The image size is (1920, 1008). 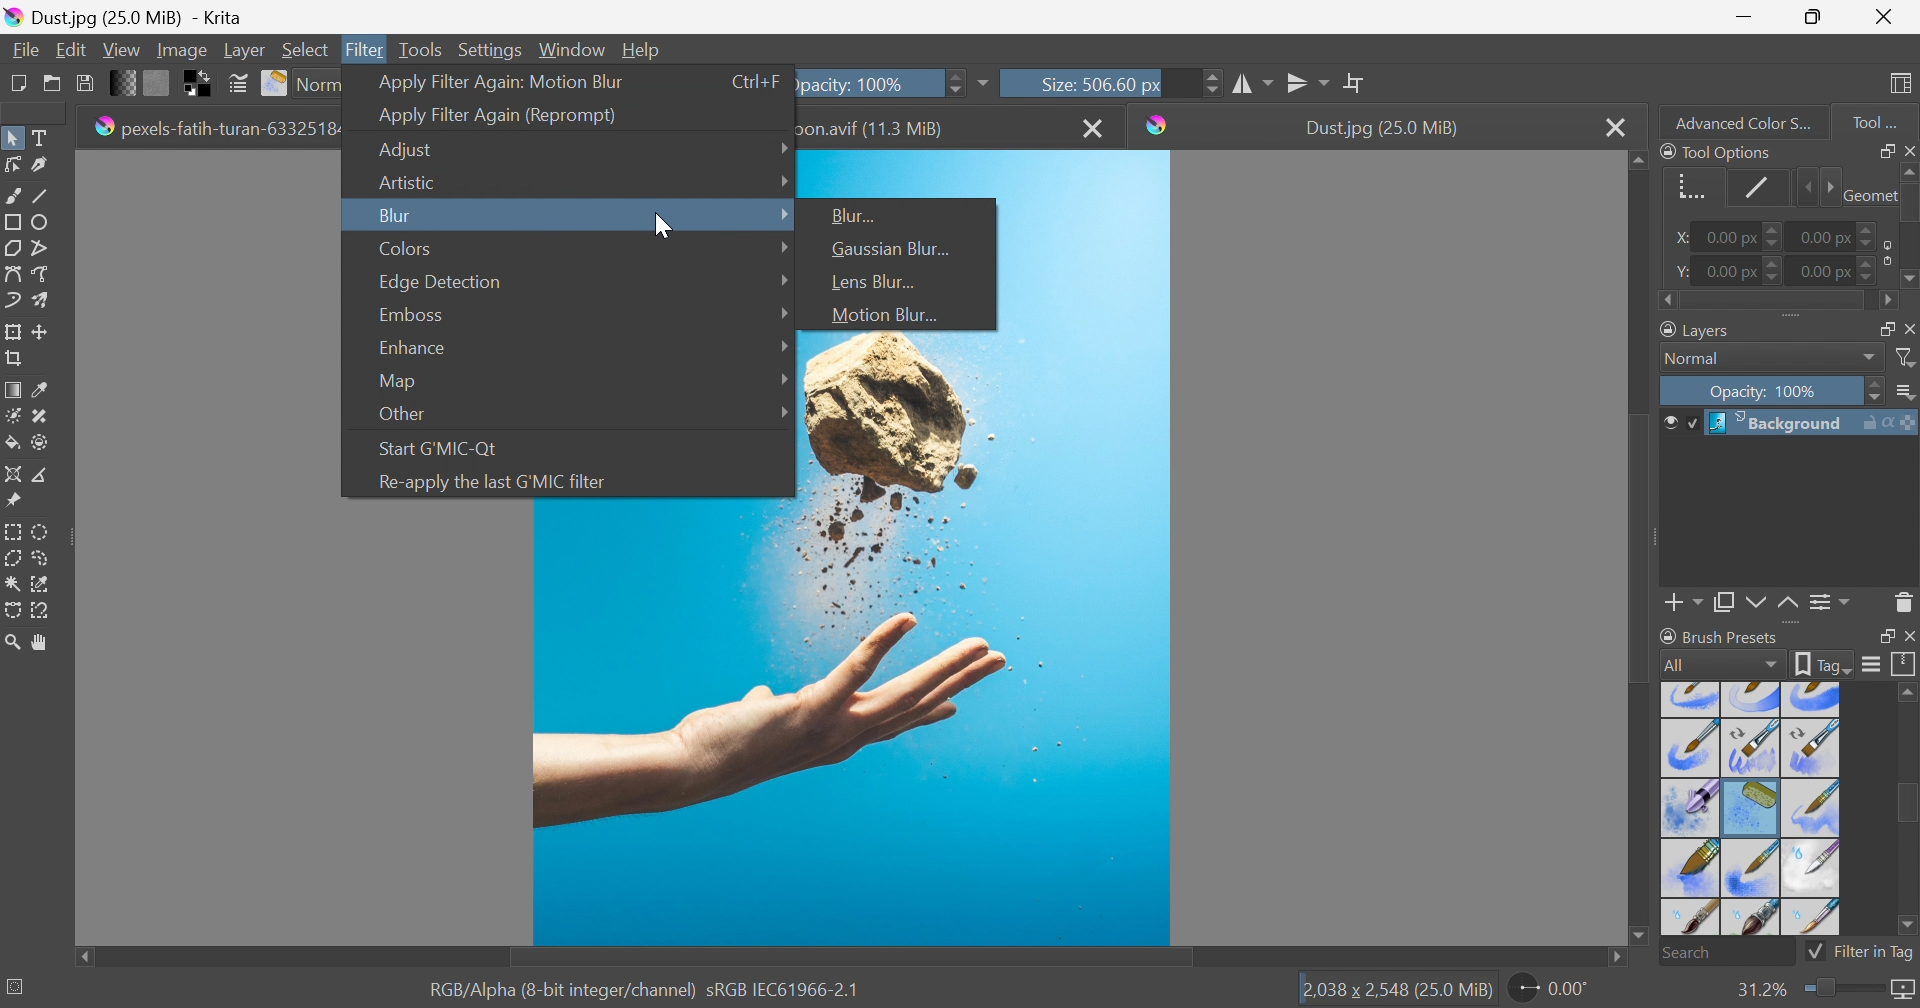 What do you see at coordinates (83, 81) in the screenshot?
I see `Save` at bounding box center [83, 81].